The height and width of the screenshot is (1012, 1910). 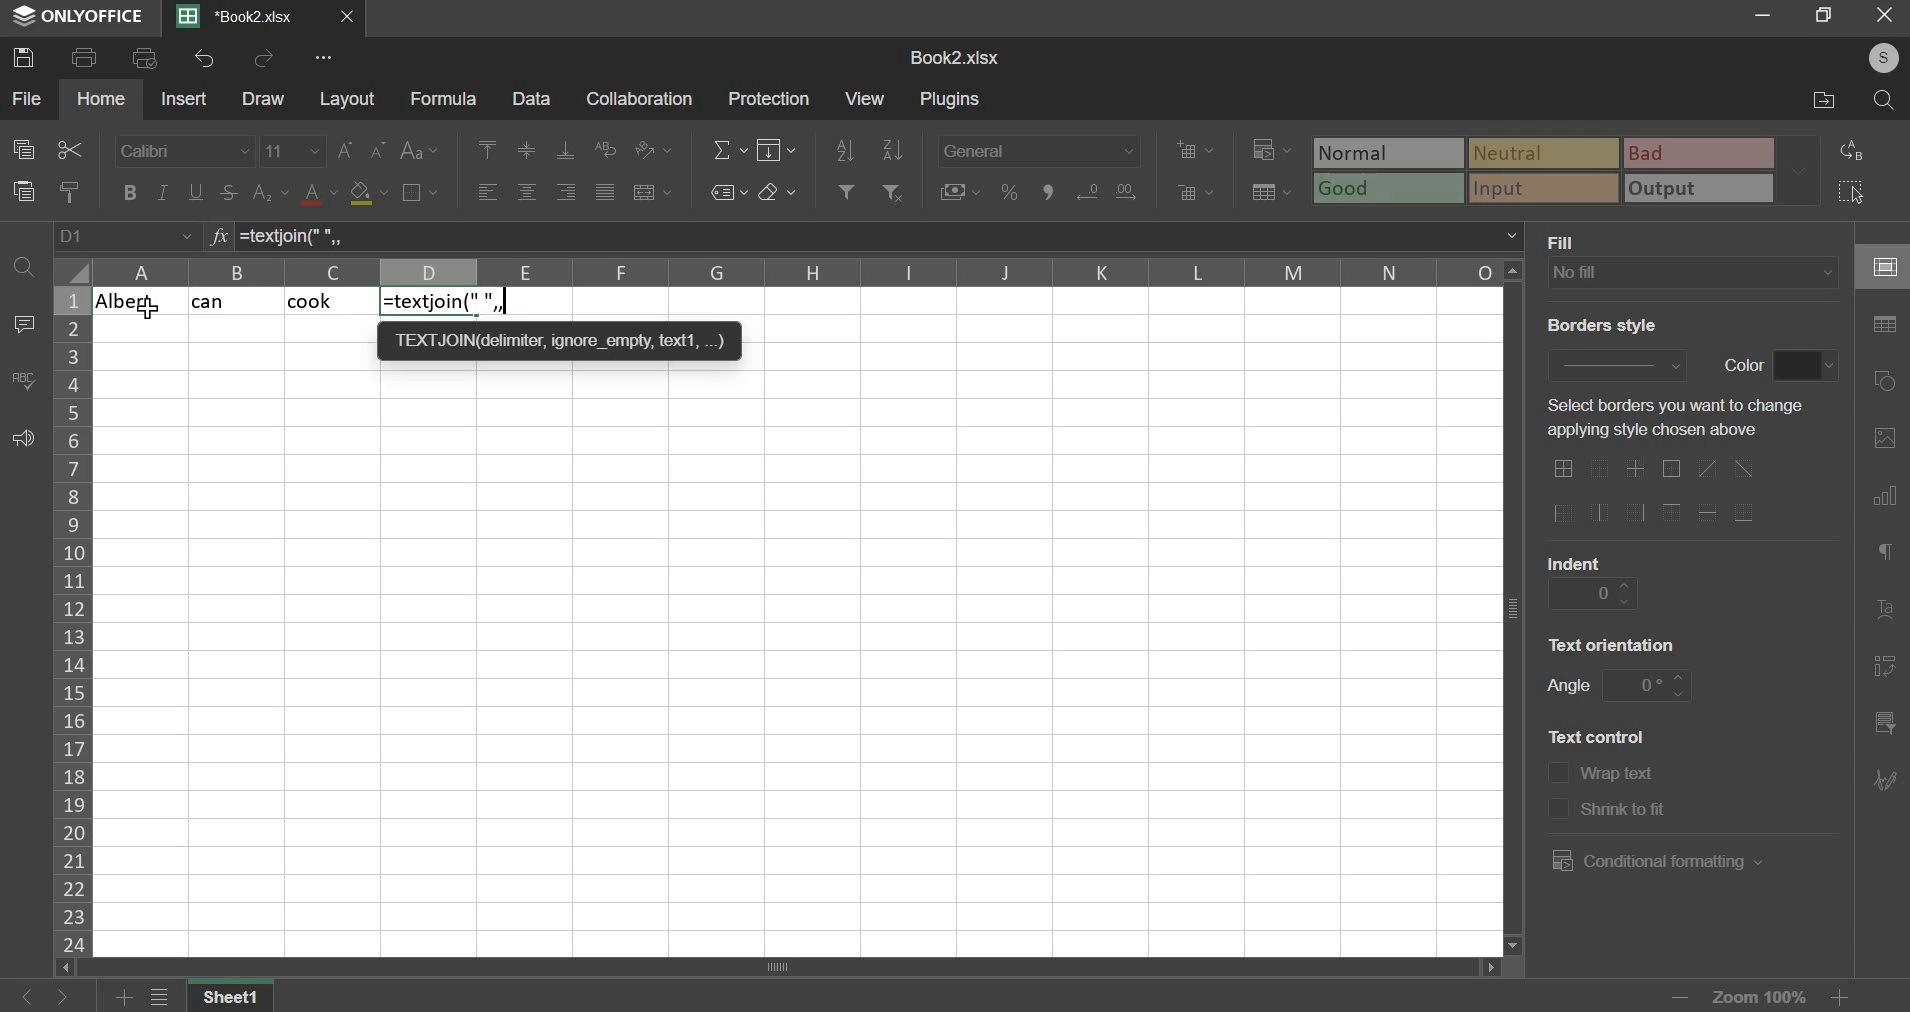 I want to click on formula, so click(x=216, y=238).